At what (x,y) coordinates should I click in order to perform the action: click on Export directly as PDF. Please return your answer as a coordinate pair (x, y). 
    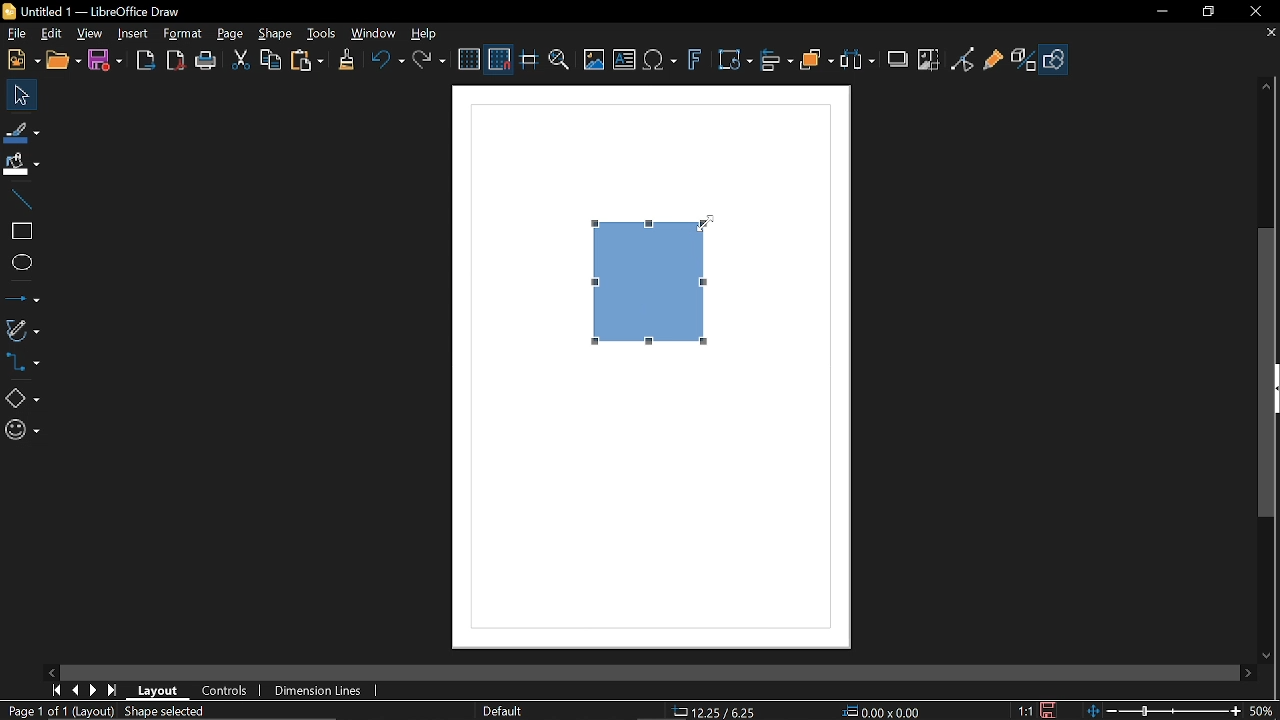
    Looking at the image, I should click on (176, 60).